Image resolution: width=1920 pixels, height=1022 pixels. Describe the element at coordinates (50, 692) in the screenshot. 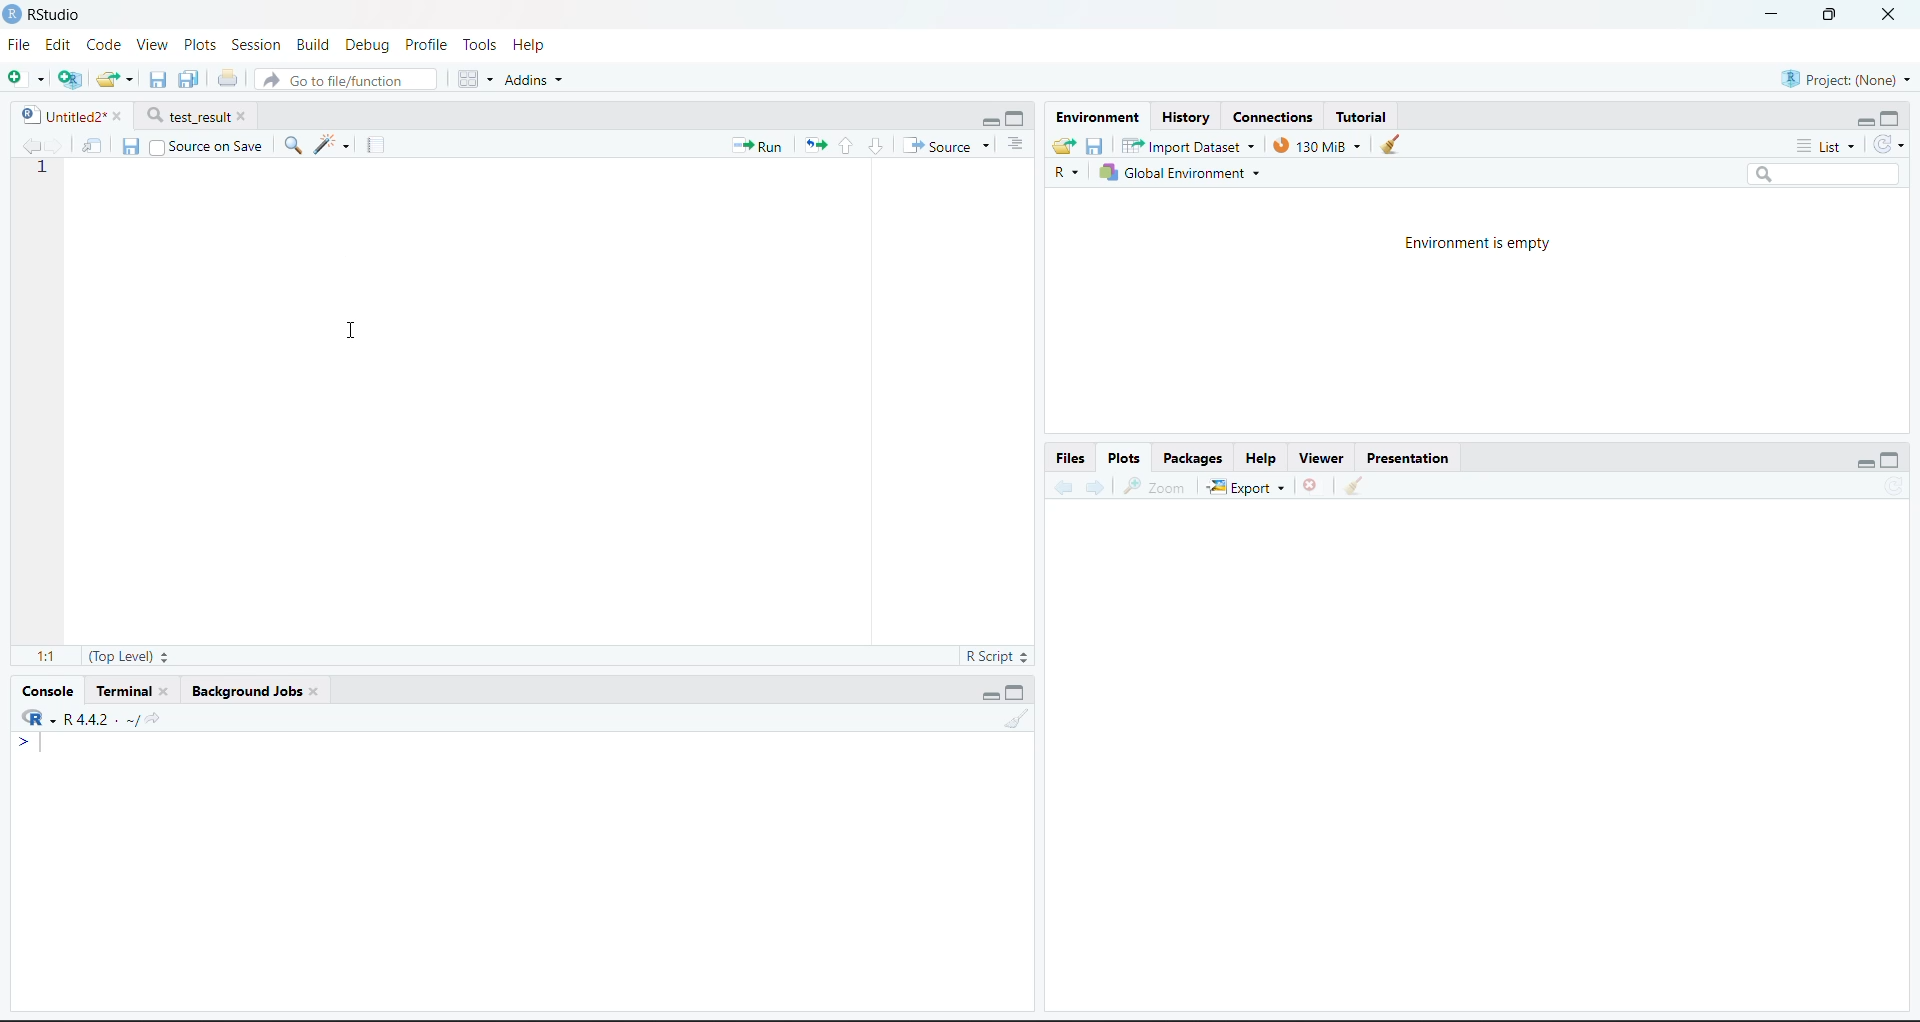

I see `Console` at that location.